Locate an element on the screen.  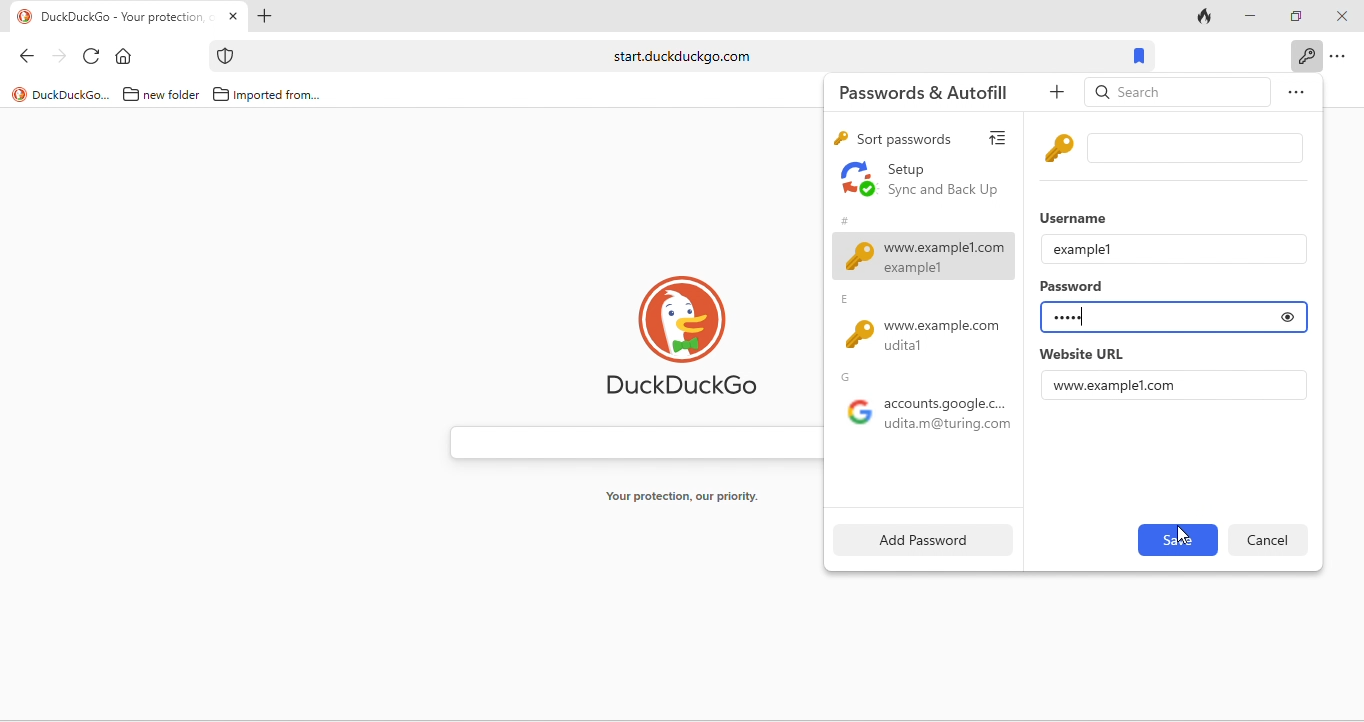
key is located at coordinates (839, 140).